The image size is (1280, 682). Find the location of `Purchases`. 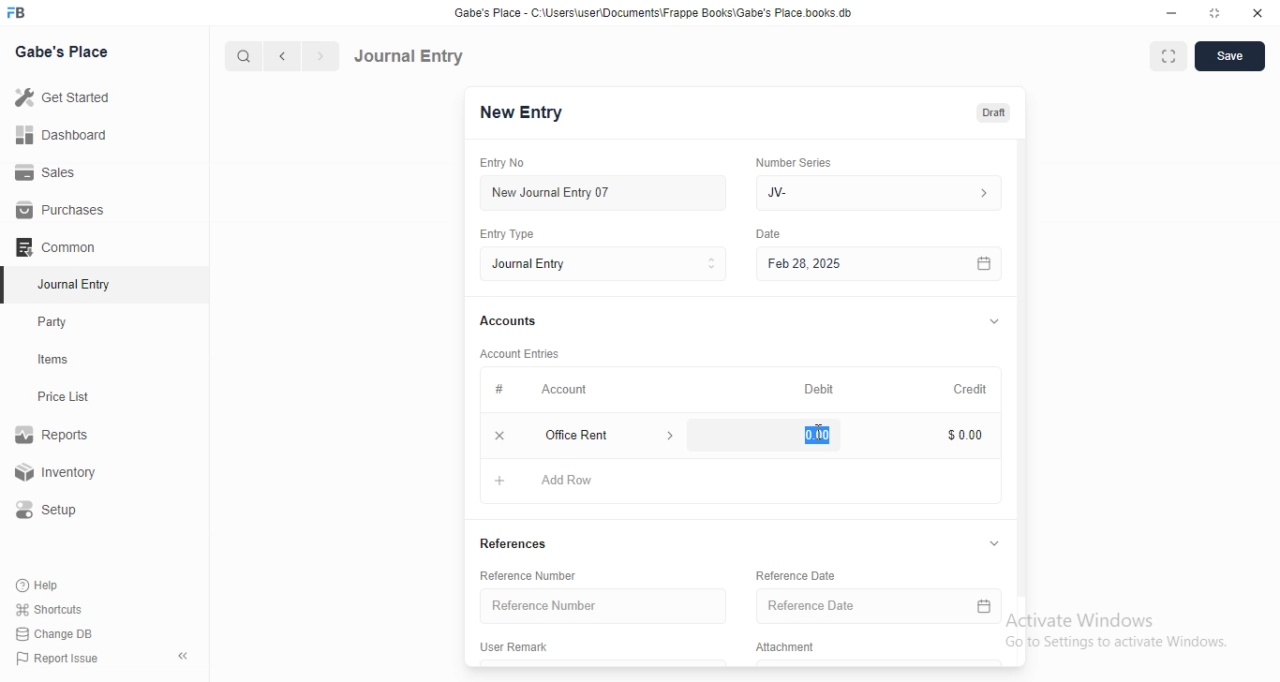

Purchases is located at coordinates (61, 210).